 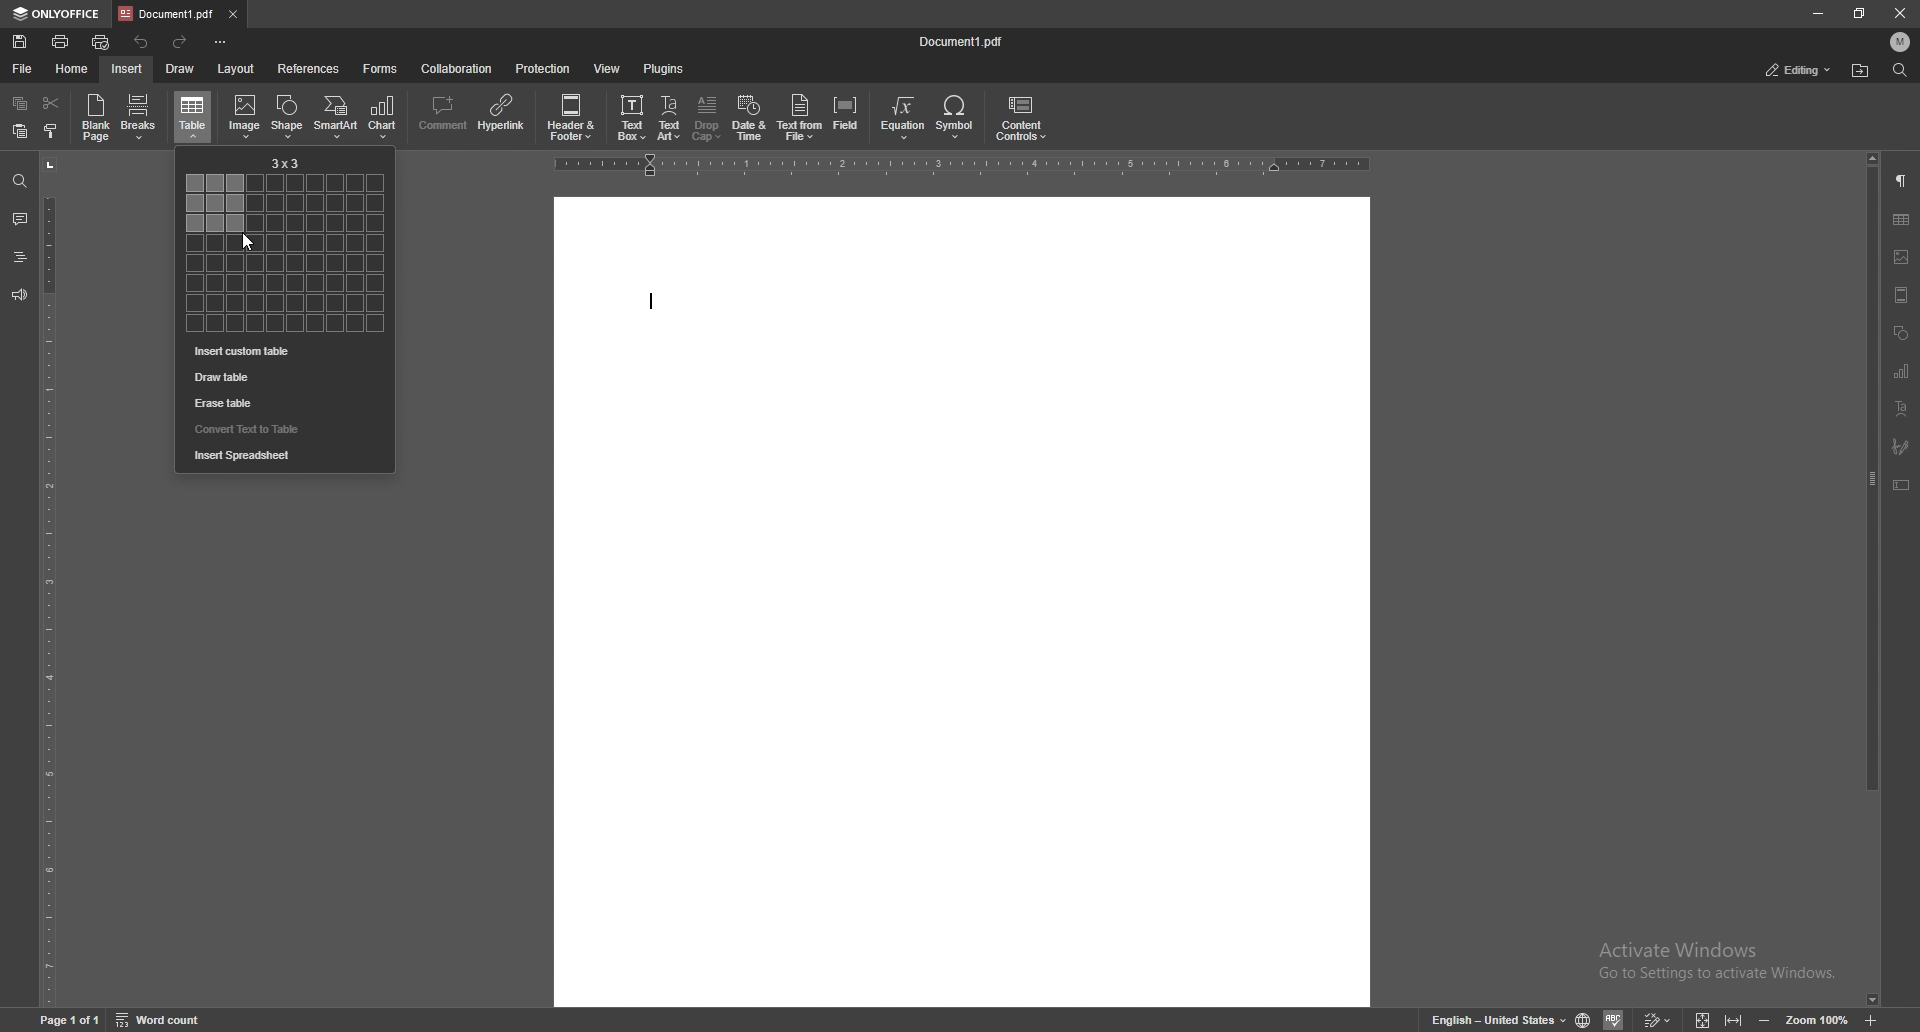 What do you see at coordinates (380, 68) in the screenshot?
I see `forms` at bounding box center [380, 68].